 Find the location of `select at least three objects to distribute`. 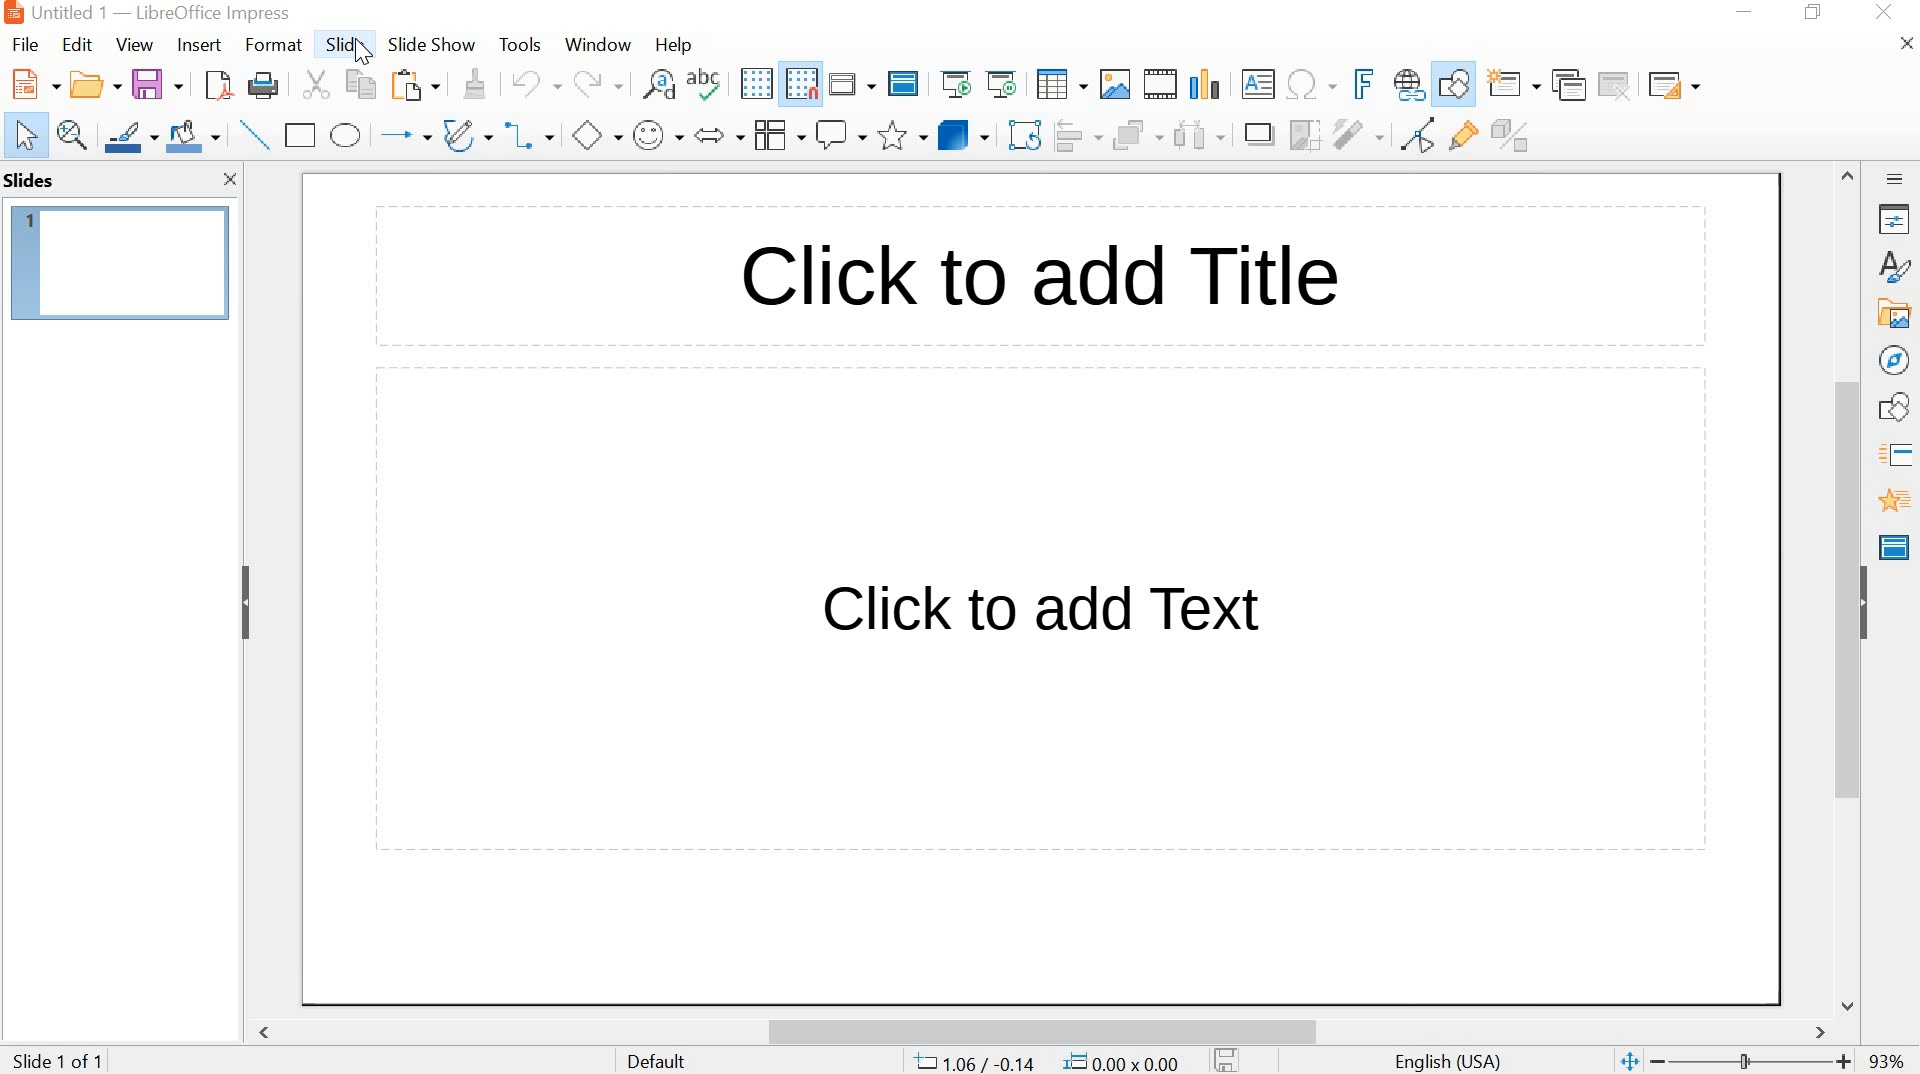

select at least three objects to distribute is located at coordinates (1198, 135).